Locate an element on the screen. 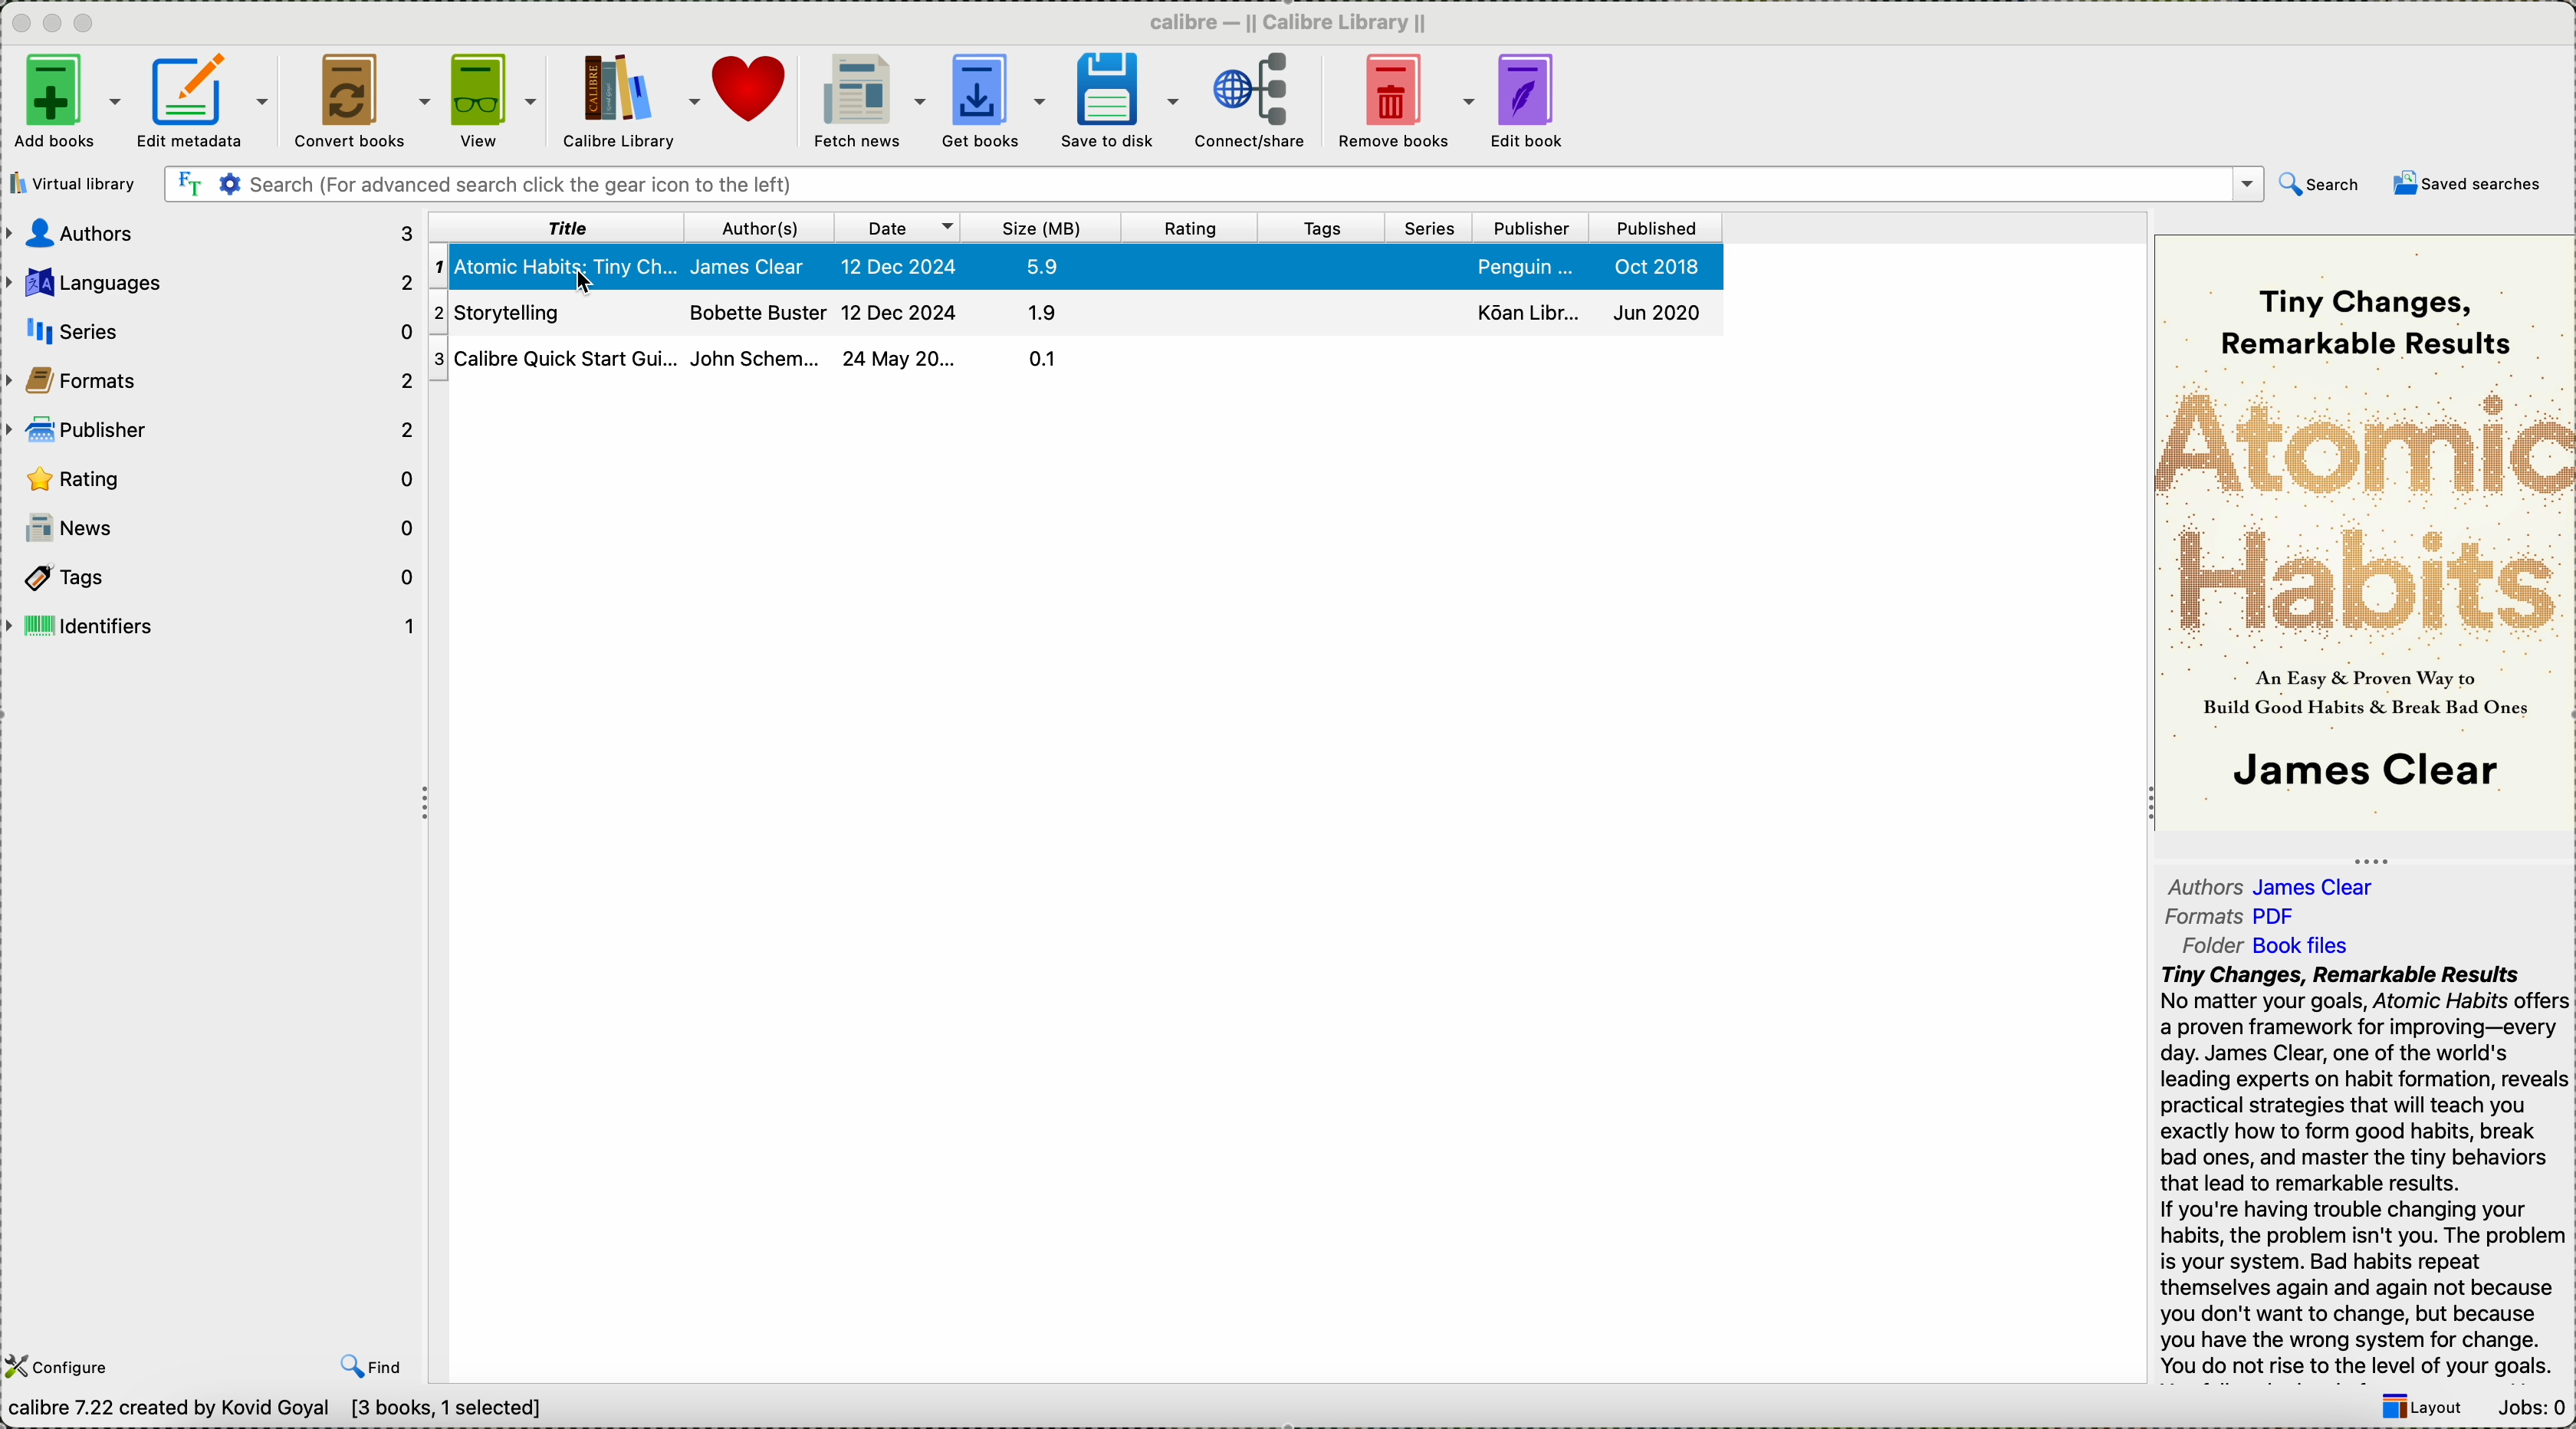 This screenshot has height=1429, width=2576. second book is located at coordinates (1070, 312).